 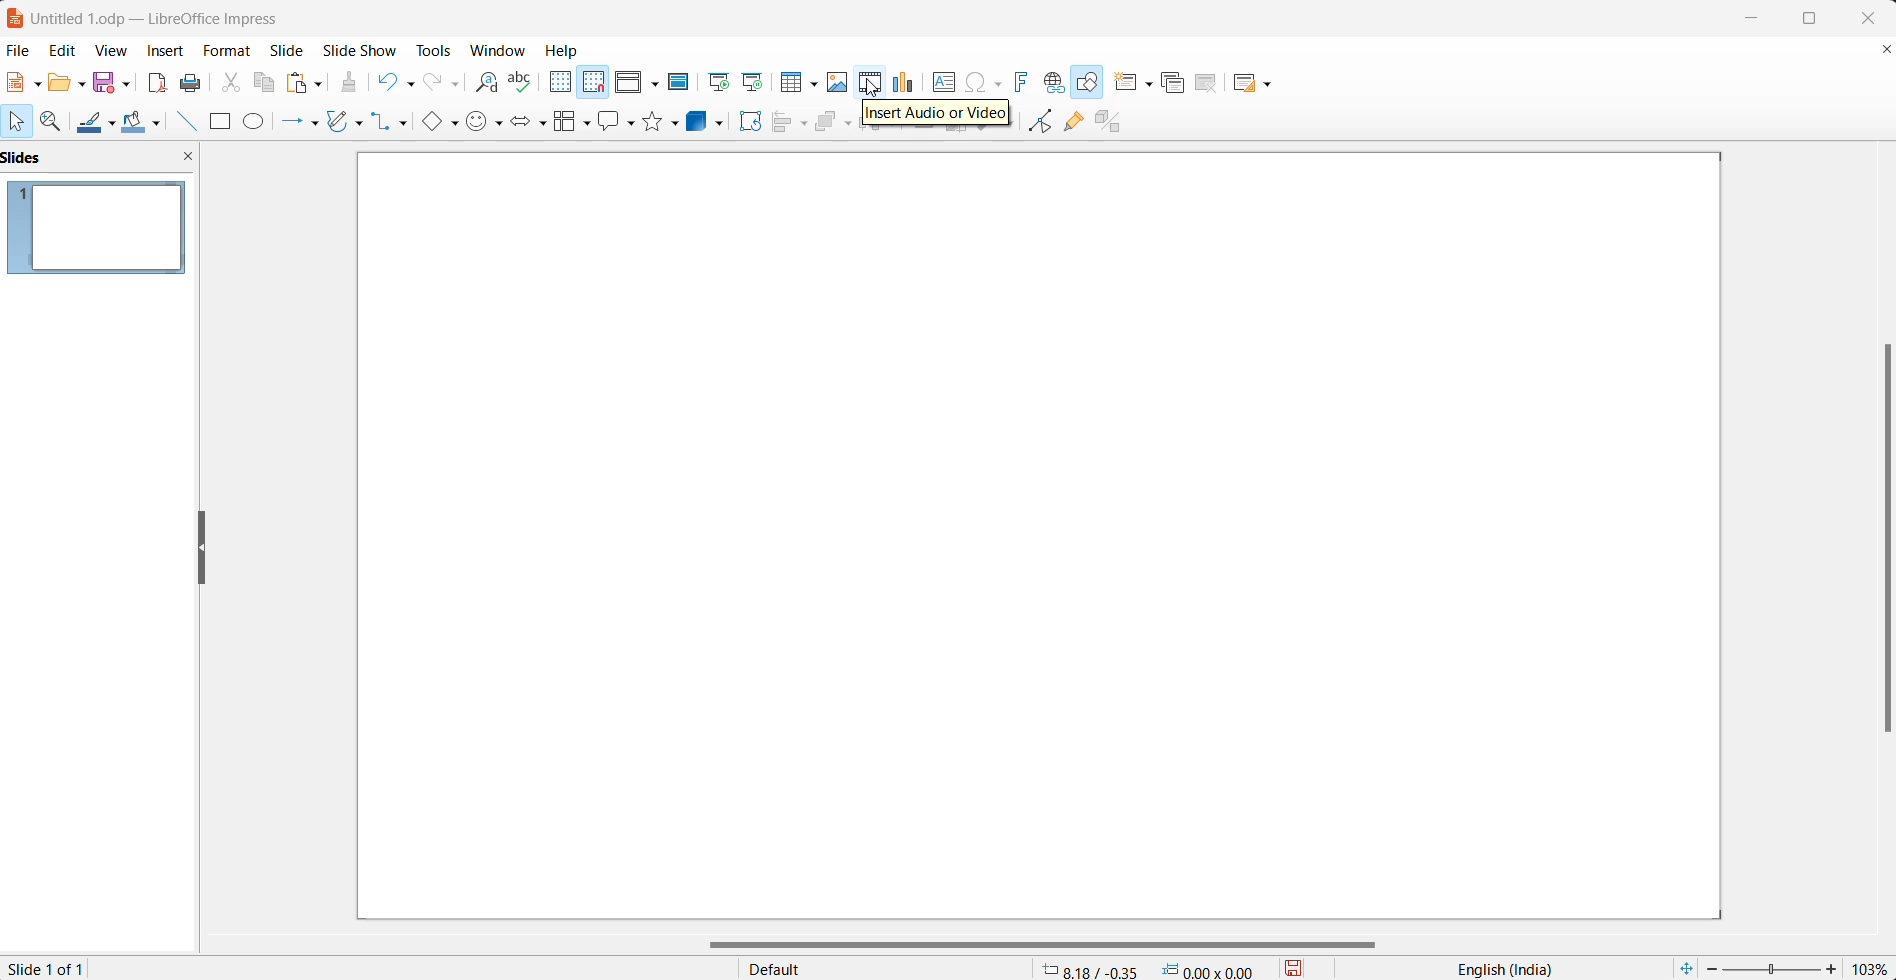 What do you see at coordinates (1211, 83) in the screenshot?
I see `delete slide` at bounding box center [1211, 83].